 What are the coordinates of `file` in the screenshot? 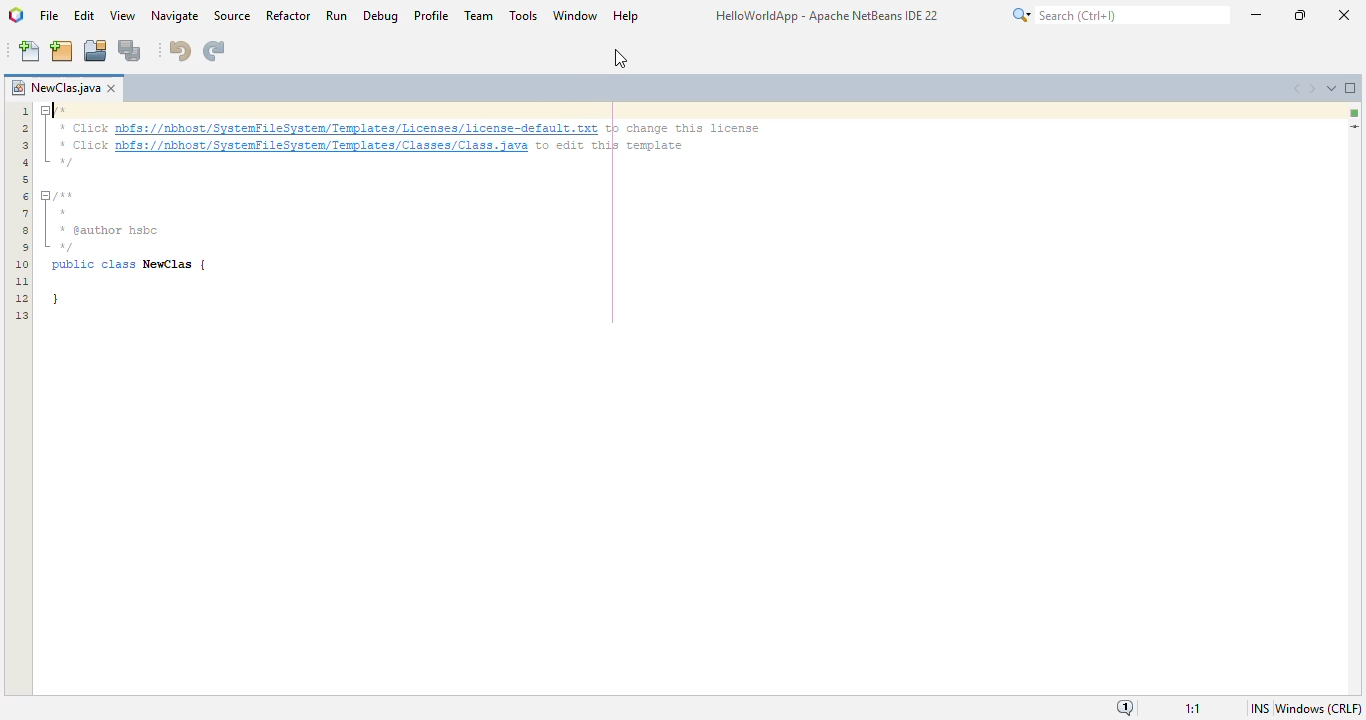 It's located at (50, 16).